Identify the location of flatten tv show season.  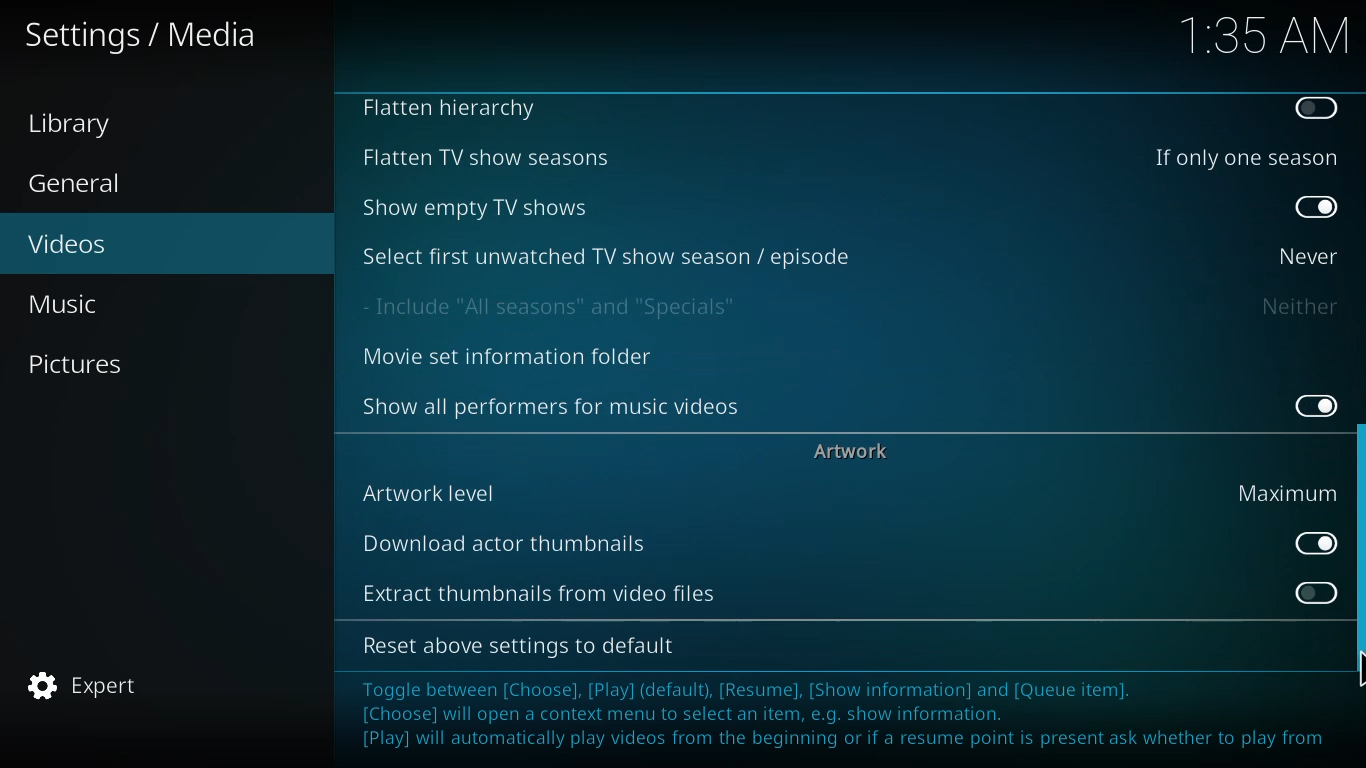
(483, 157).